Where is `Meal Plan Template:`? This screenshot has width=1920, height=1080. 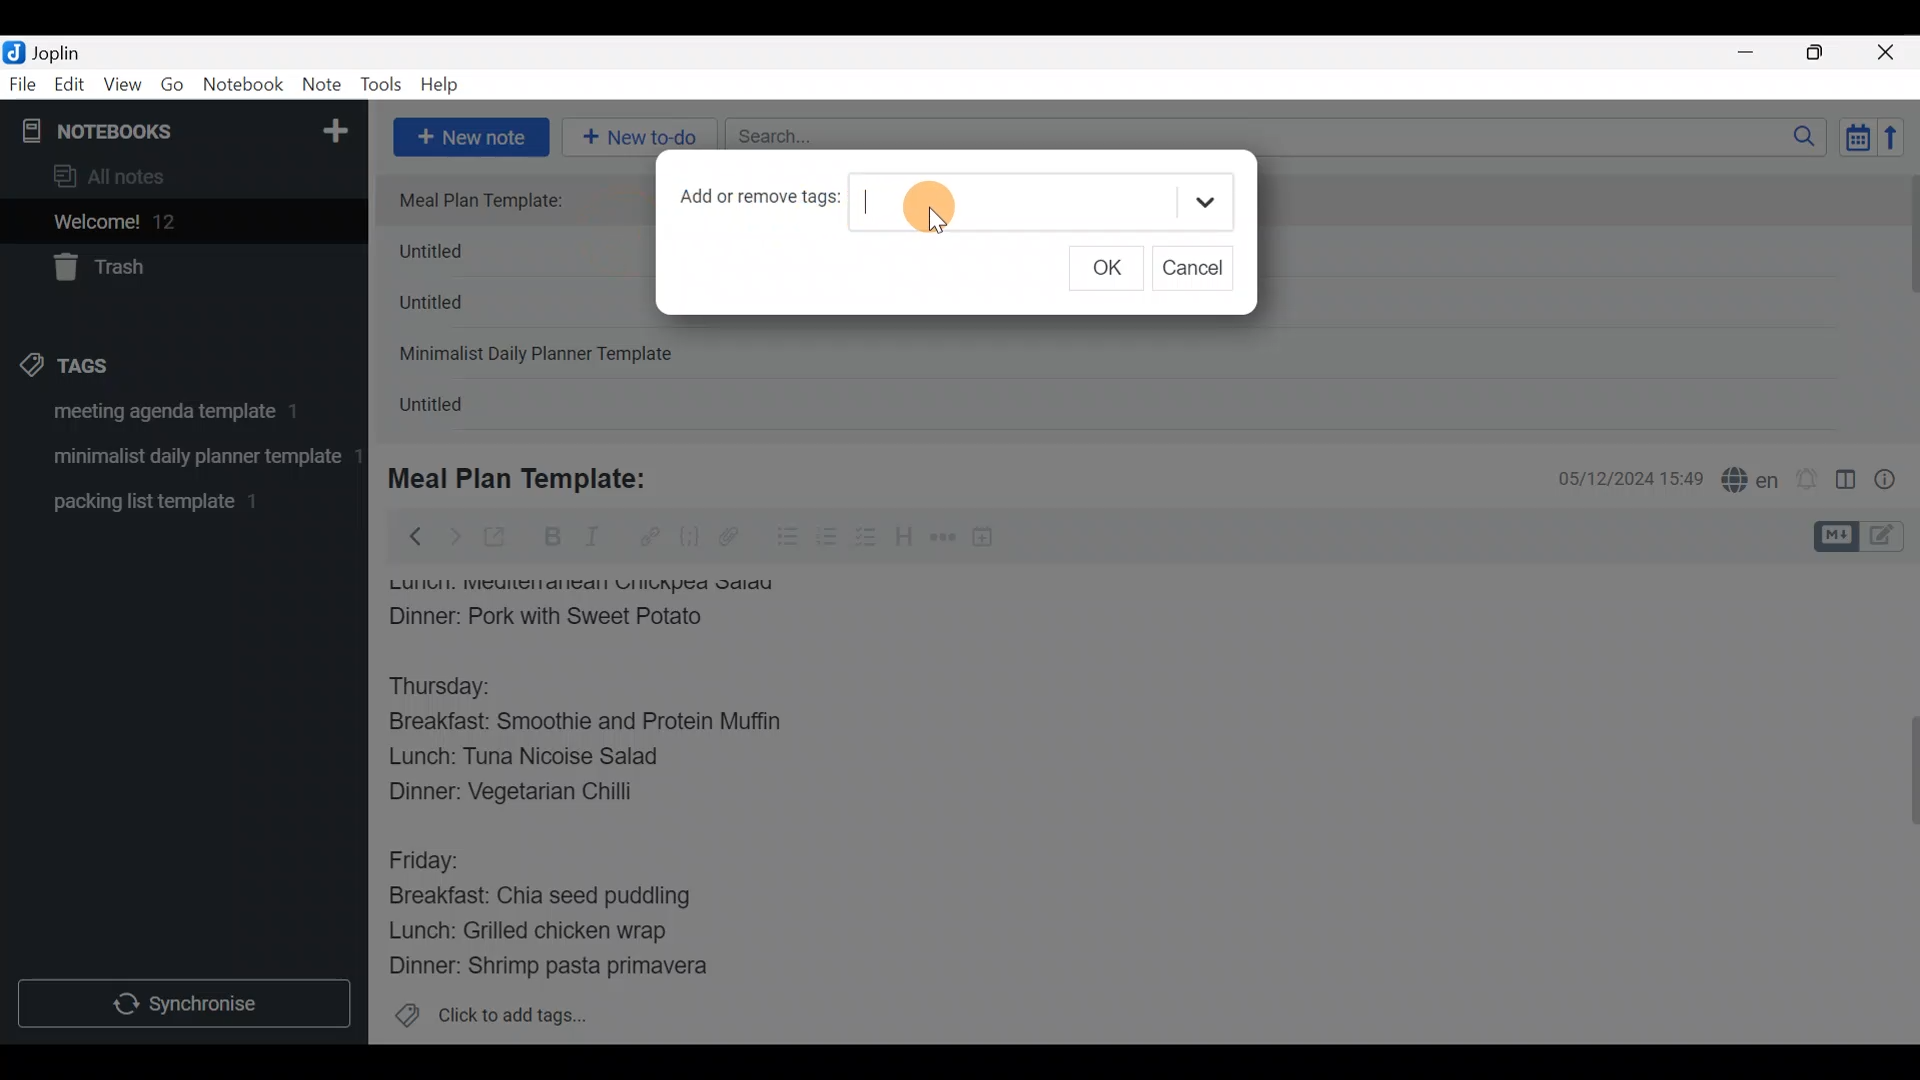 Meal Plan Template: is located at coordinates (530, 476).